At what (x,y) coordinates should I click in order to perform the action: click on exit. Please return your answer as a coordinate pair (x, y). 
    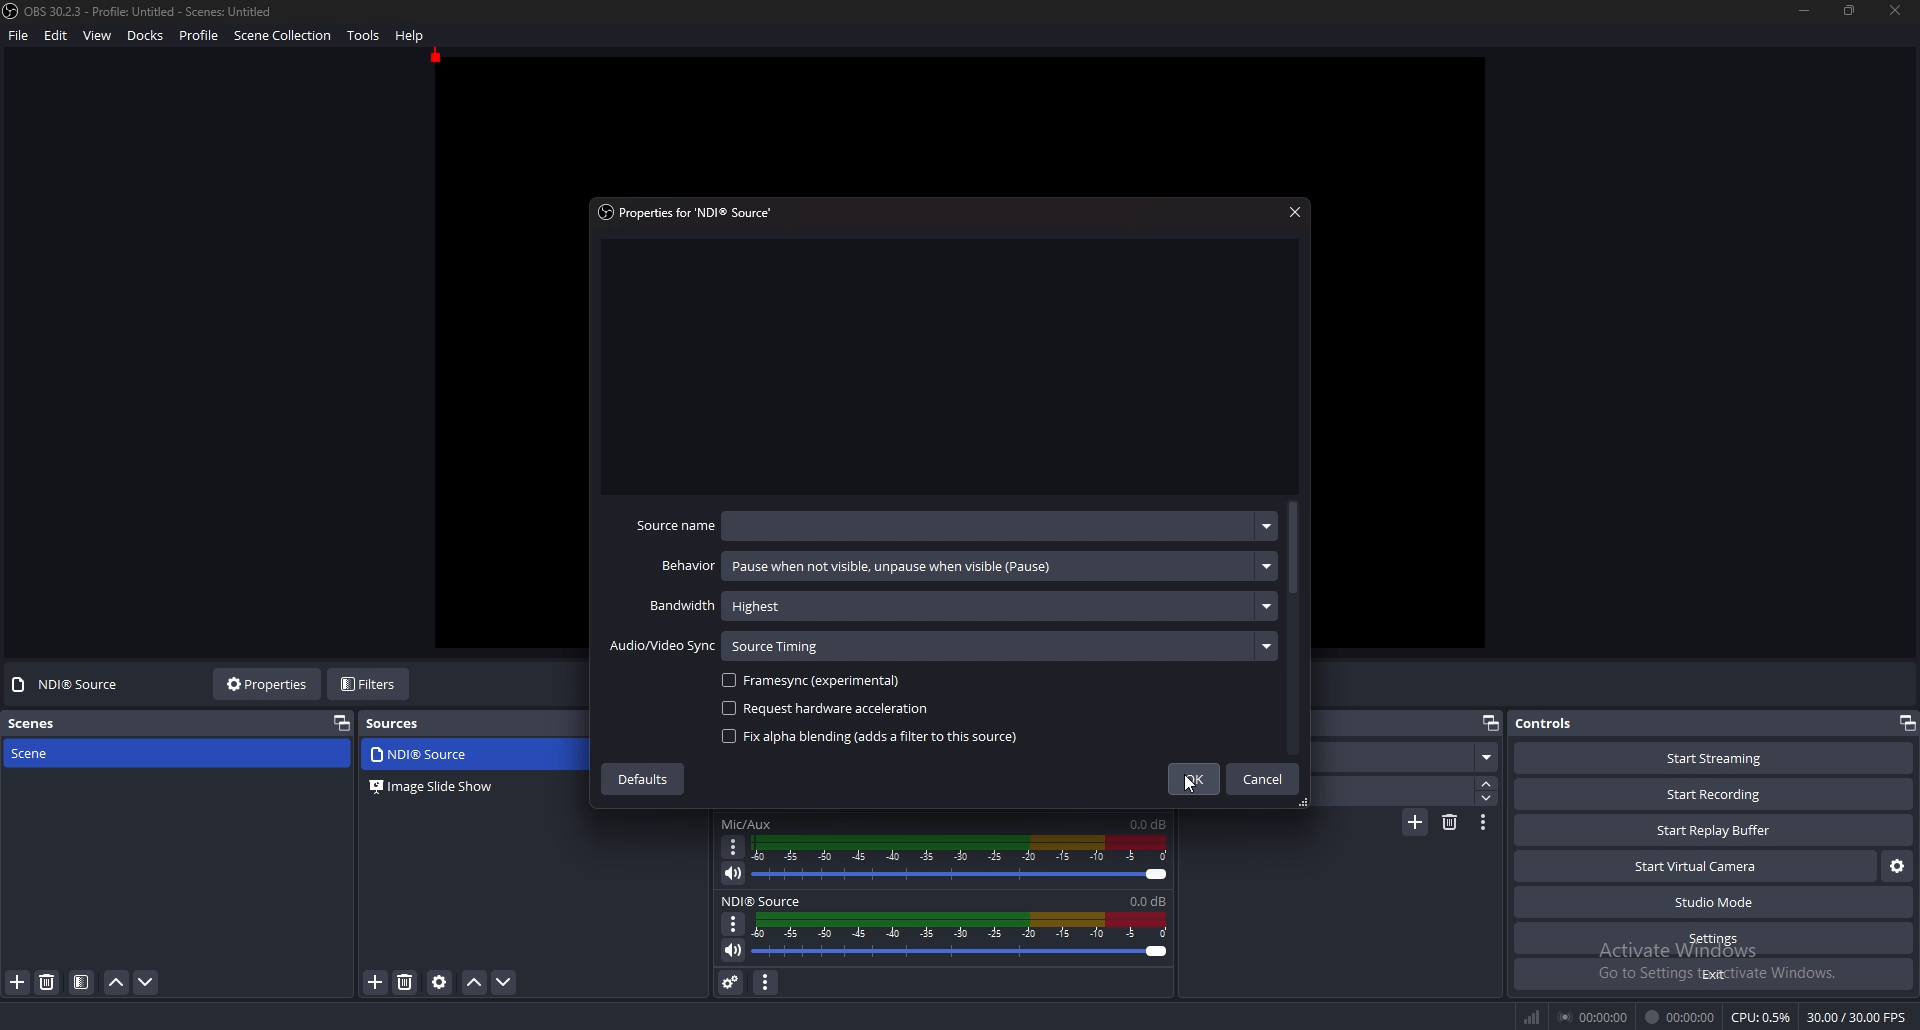
    Looking at the image, I should click on (1712, 974).